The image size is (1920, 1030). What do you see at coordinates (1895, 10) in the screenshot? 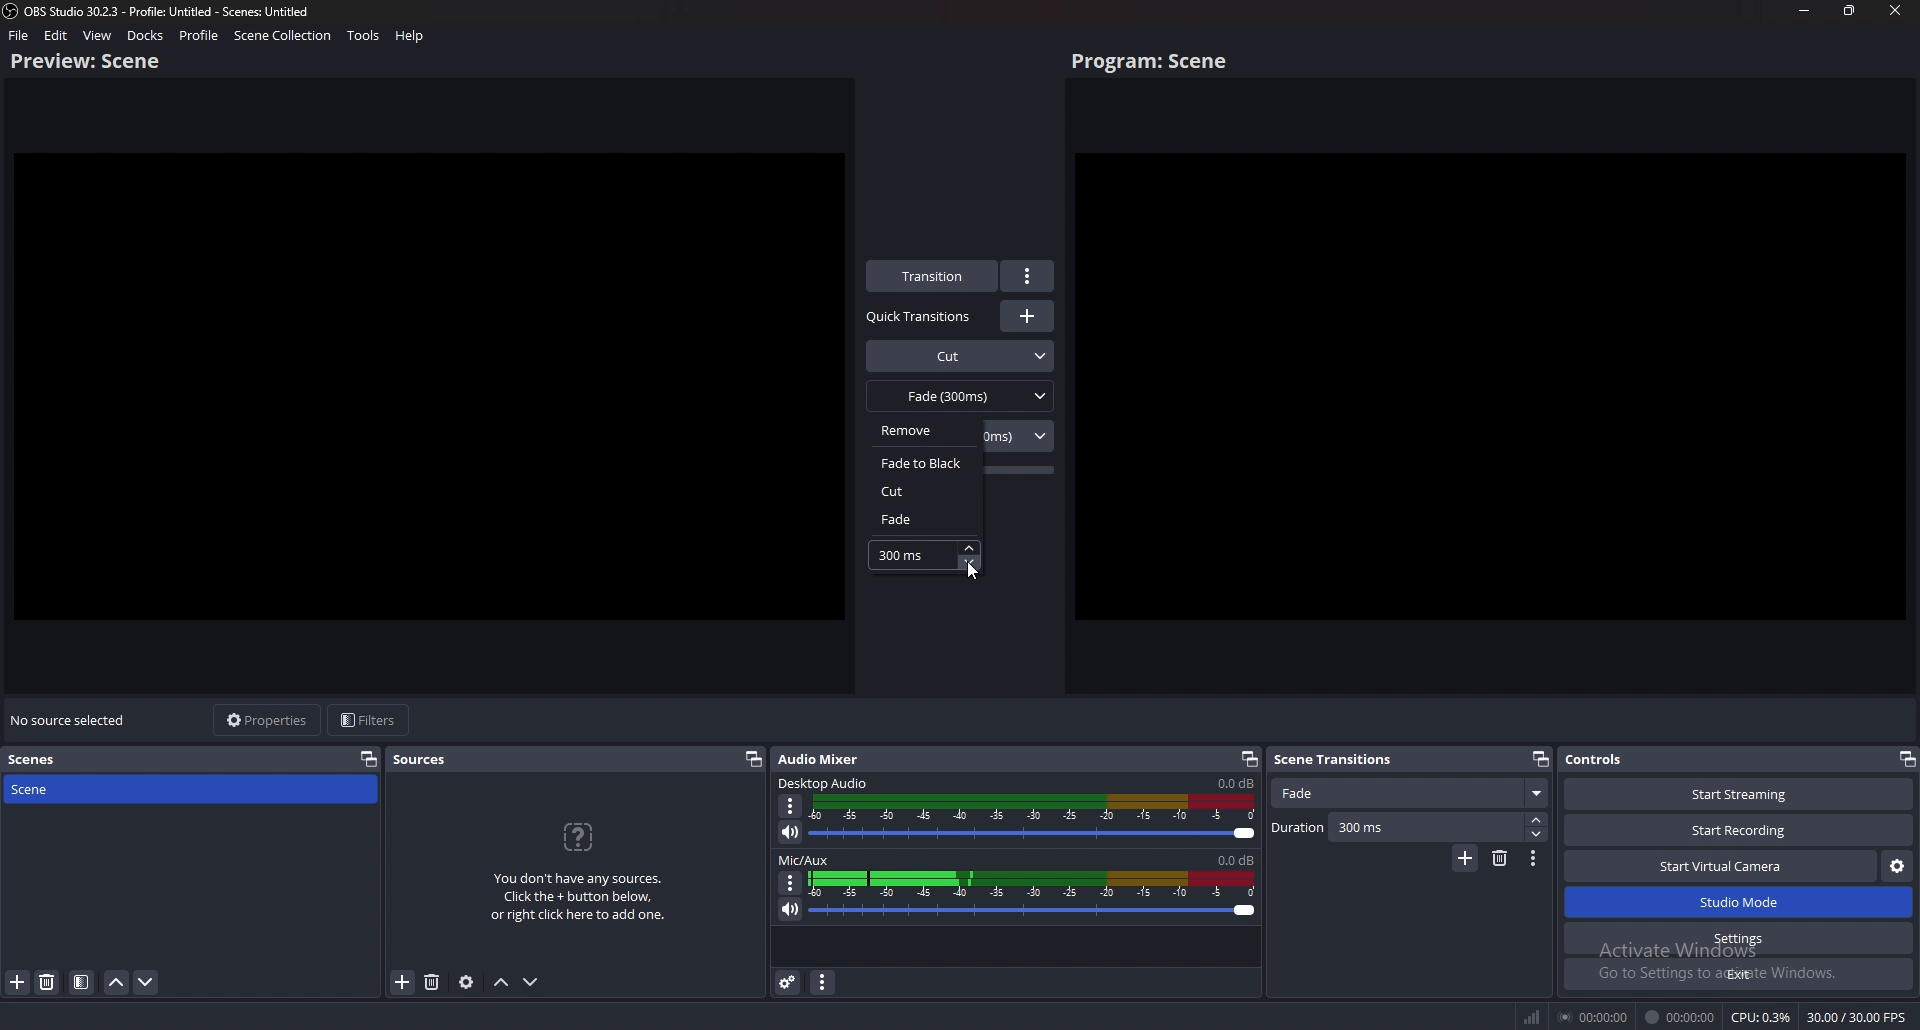
I see `close` at bounding box center [1895, 10].